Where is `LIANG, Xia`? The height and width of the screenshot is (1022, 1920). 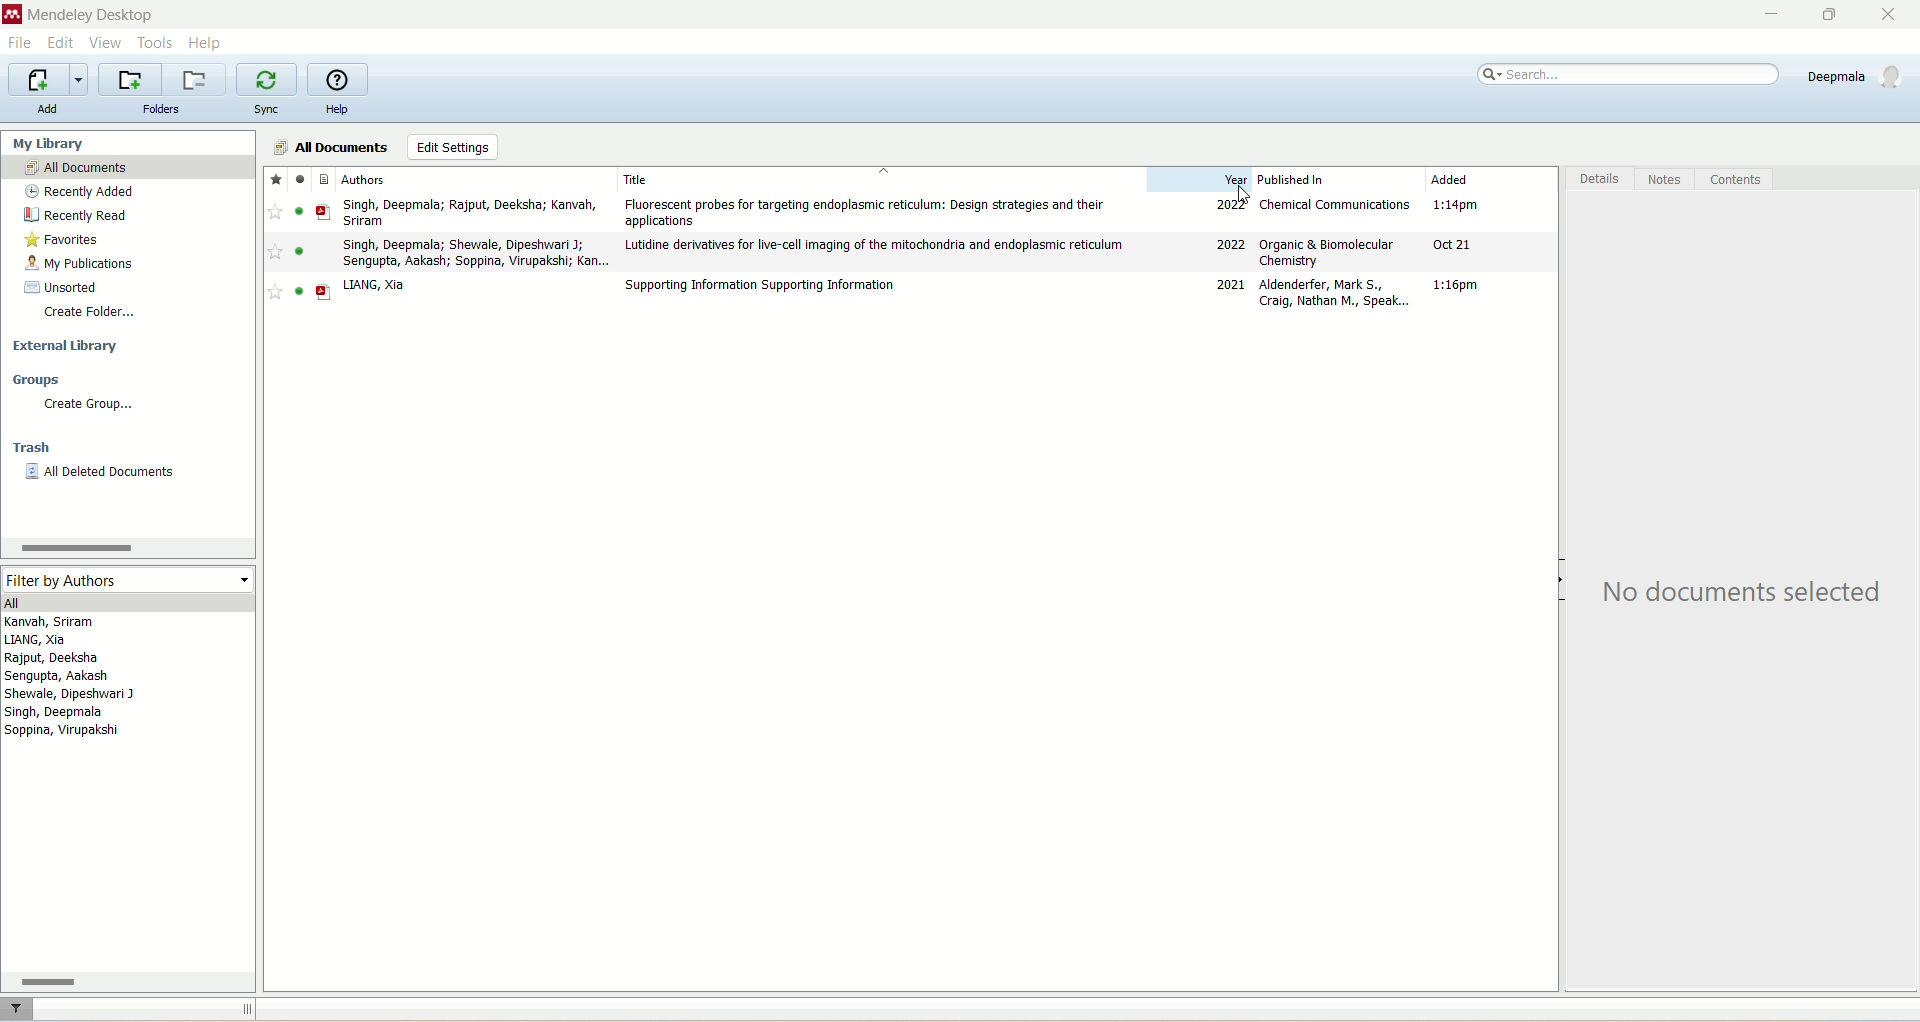
LIANG, Xia is located at coordinates (383, 285).